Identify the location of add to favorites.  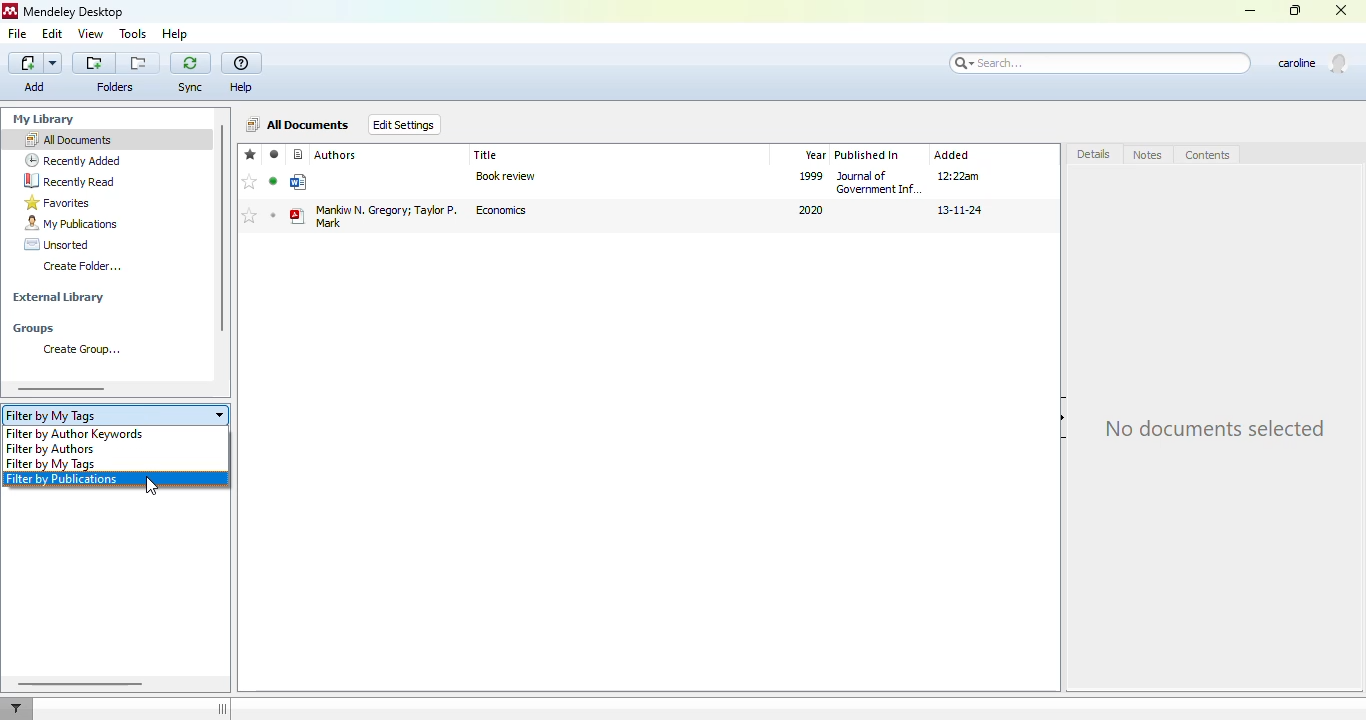
(250, 182).